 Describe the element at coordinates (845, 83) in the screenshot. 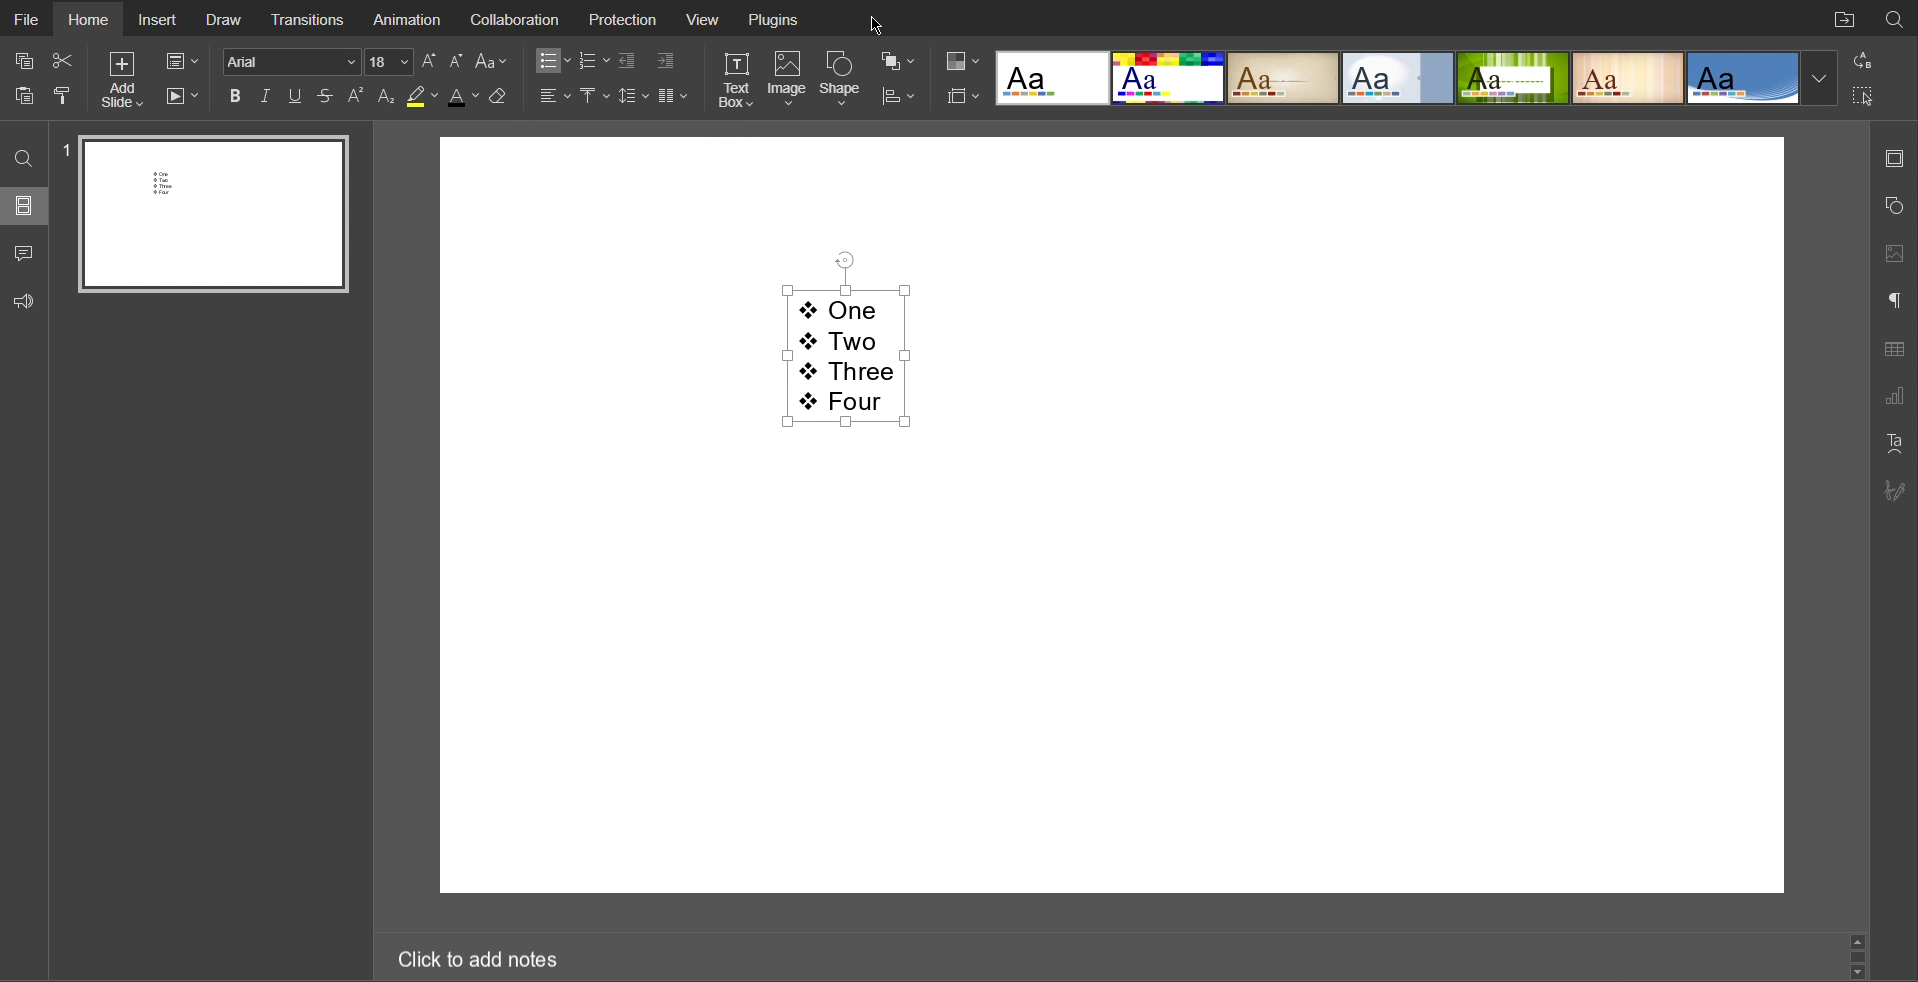

I see `Shape` at that location.